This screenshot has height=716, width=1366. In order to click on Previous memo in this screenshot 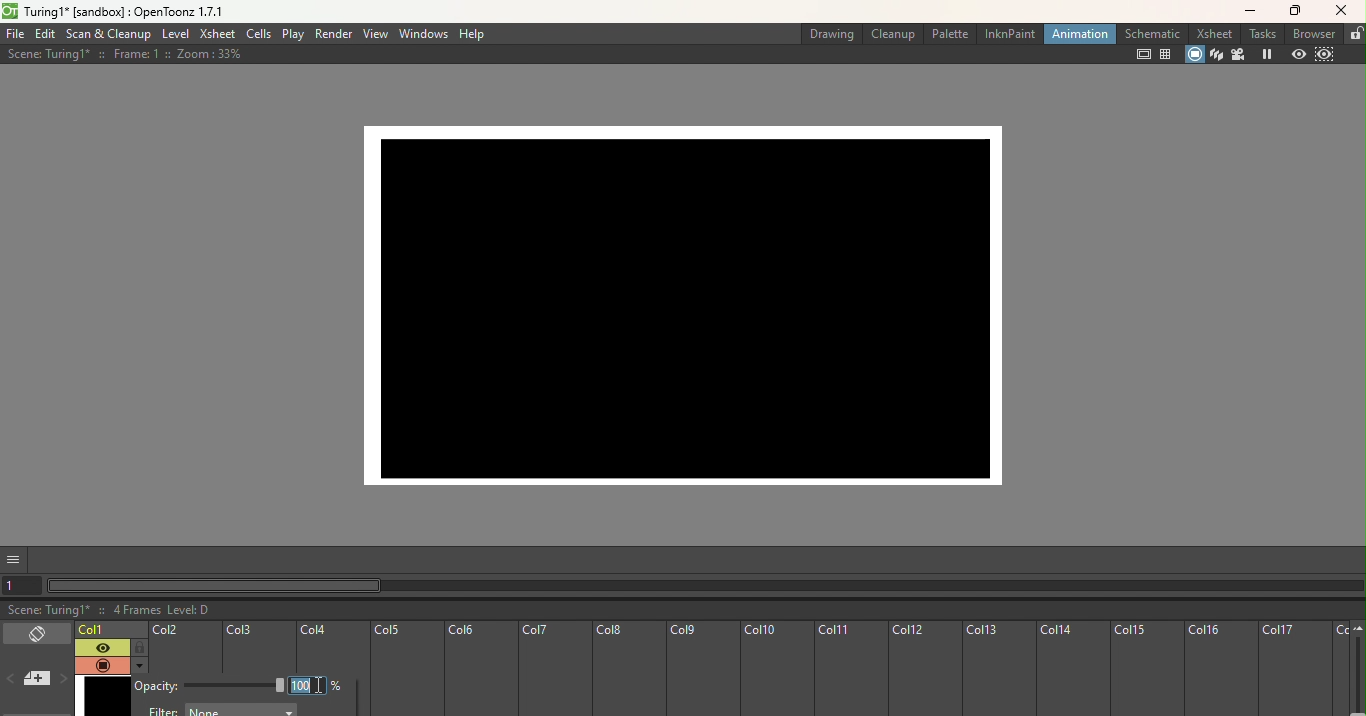, I will do `click(12, 681)`.